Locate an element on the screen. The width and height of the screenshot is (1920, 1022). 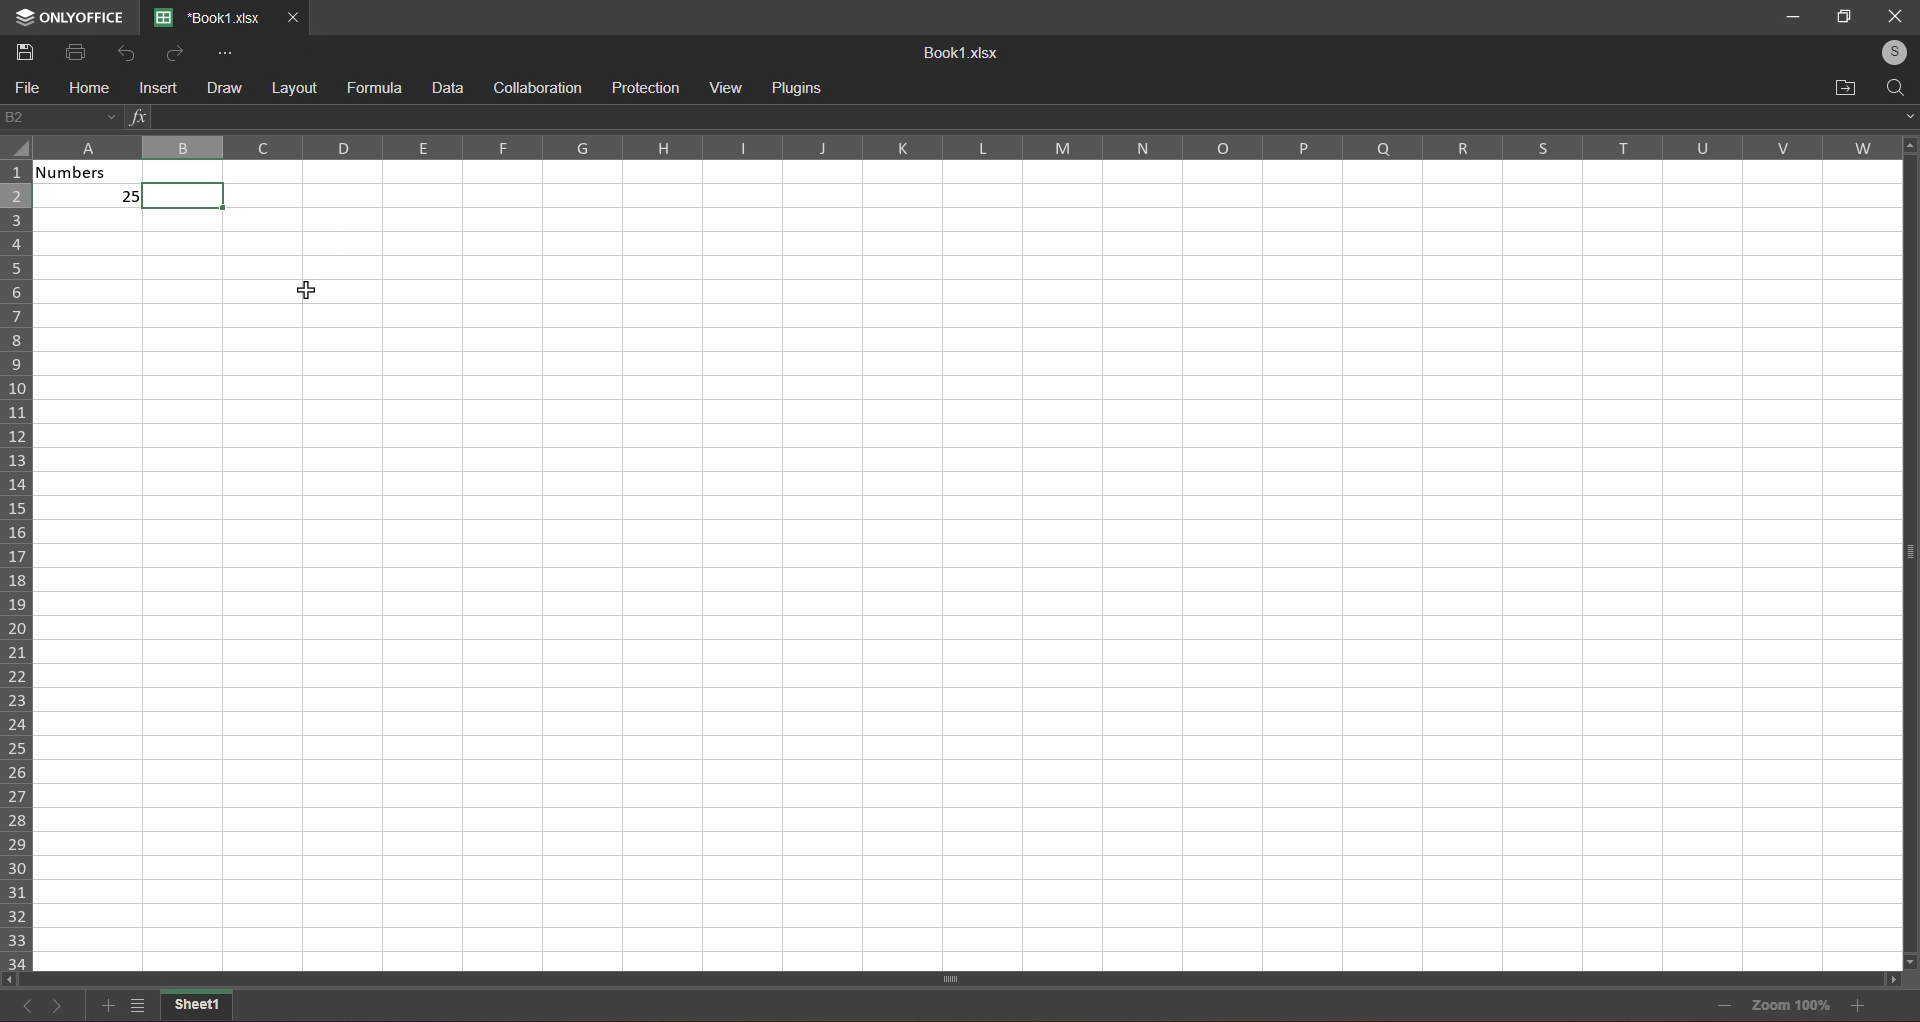
minimize is located at coordinates (1794, 18).